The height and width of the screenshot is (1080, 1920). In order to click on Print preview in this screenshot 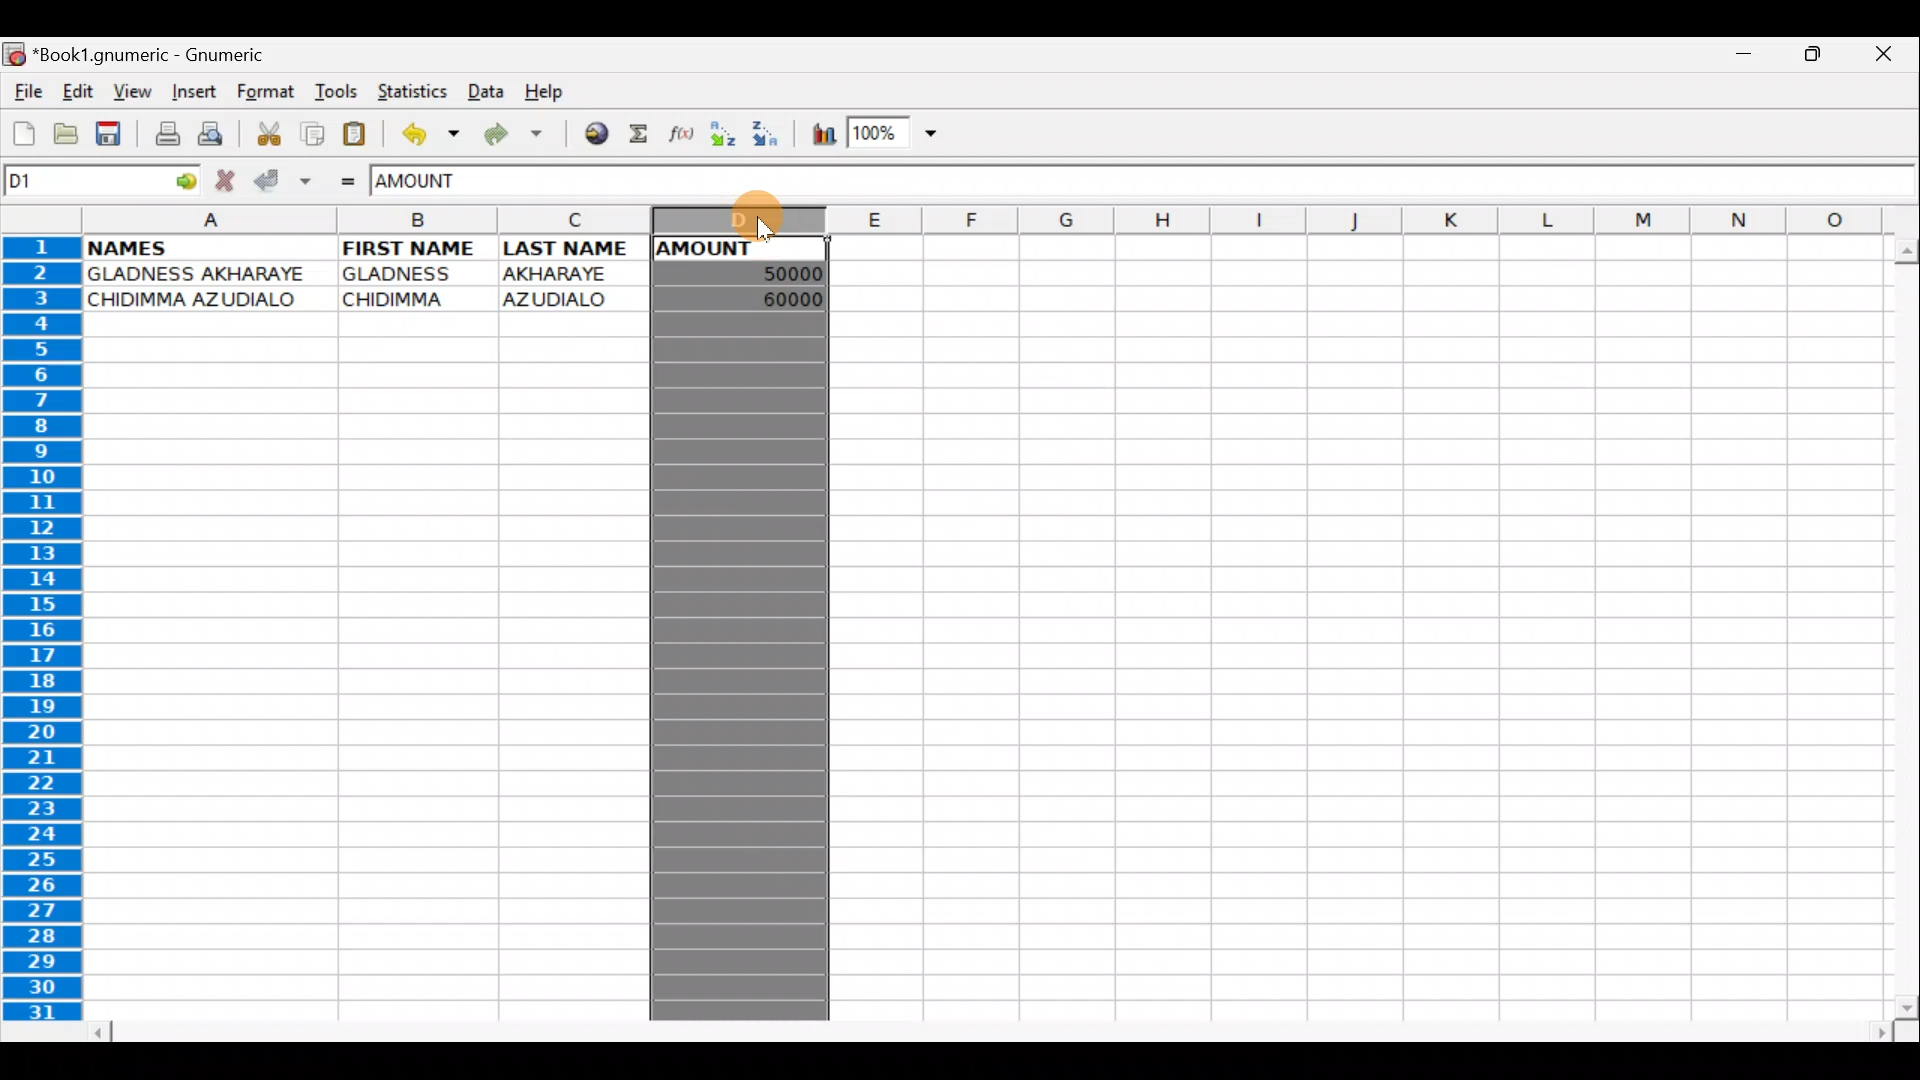, I will do `click(214, 133)`.